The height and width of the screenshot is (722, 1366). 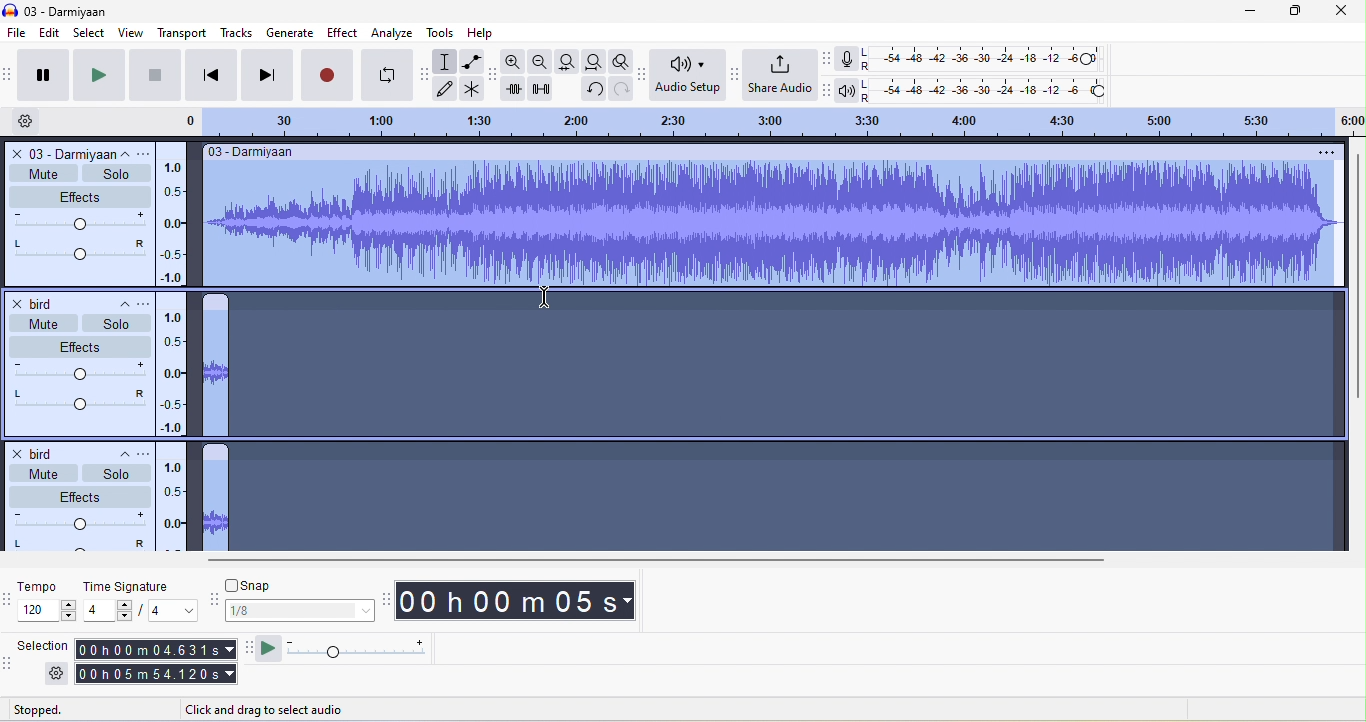 I want to click on audacity audio setup toolbar, so click(x=644, y=73).